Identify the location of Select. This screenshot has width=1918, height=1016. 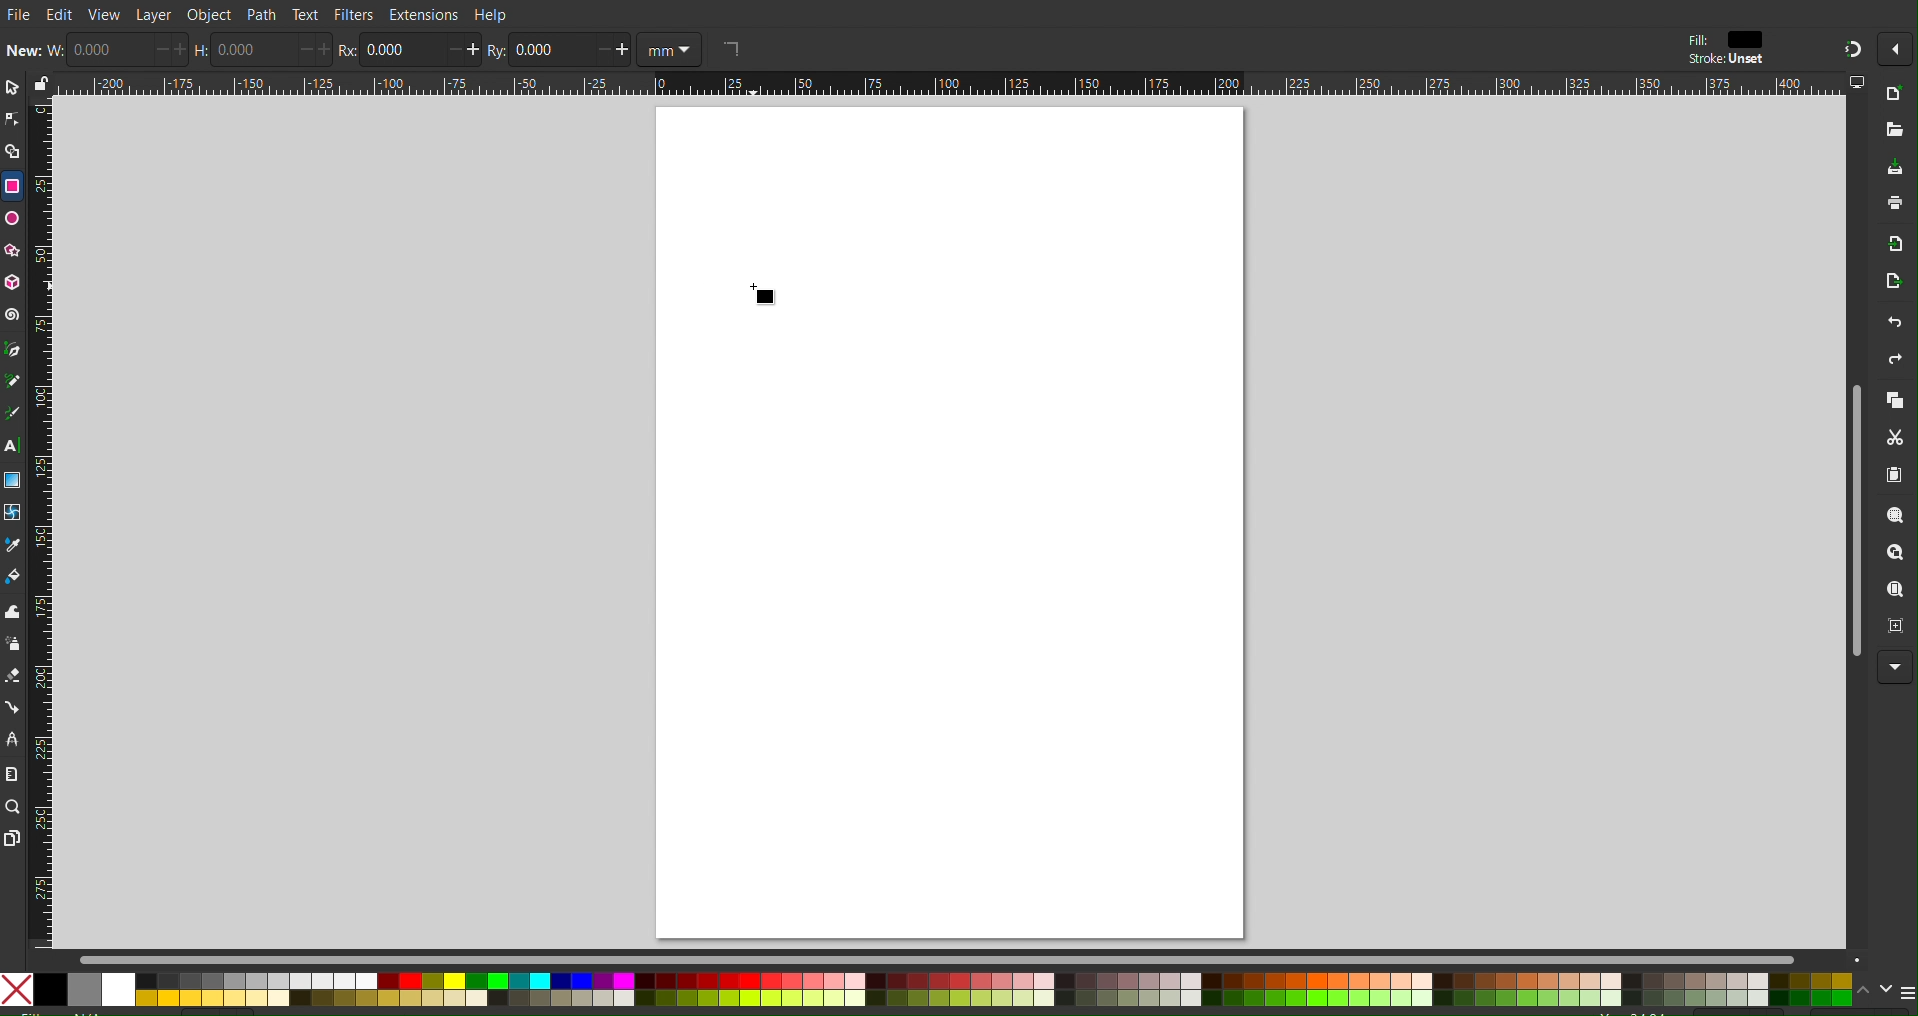
(12, 86).